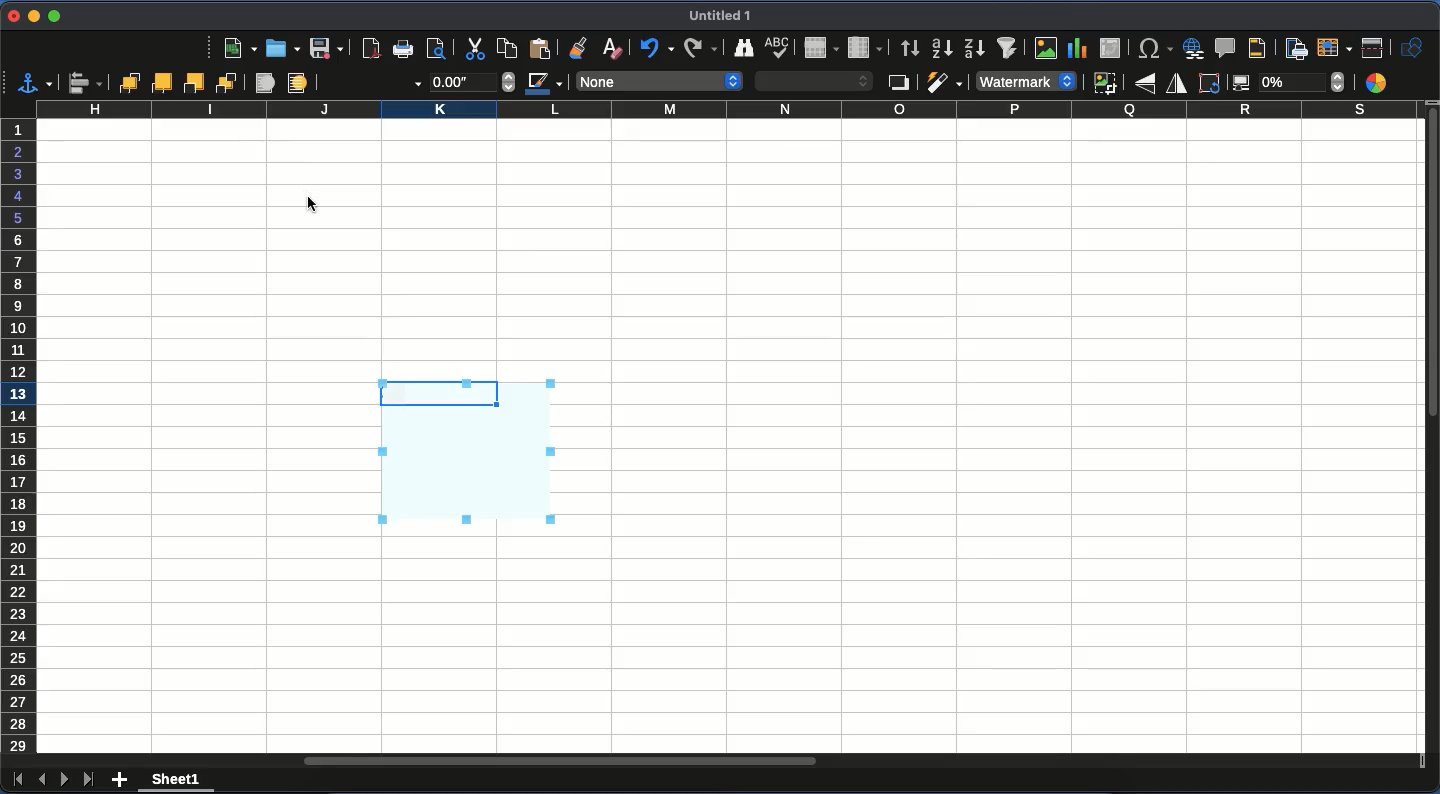  I want to click on open, so click(283, 50).